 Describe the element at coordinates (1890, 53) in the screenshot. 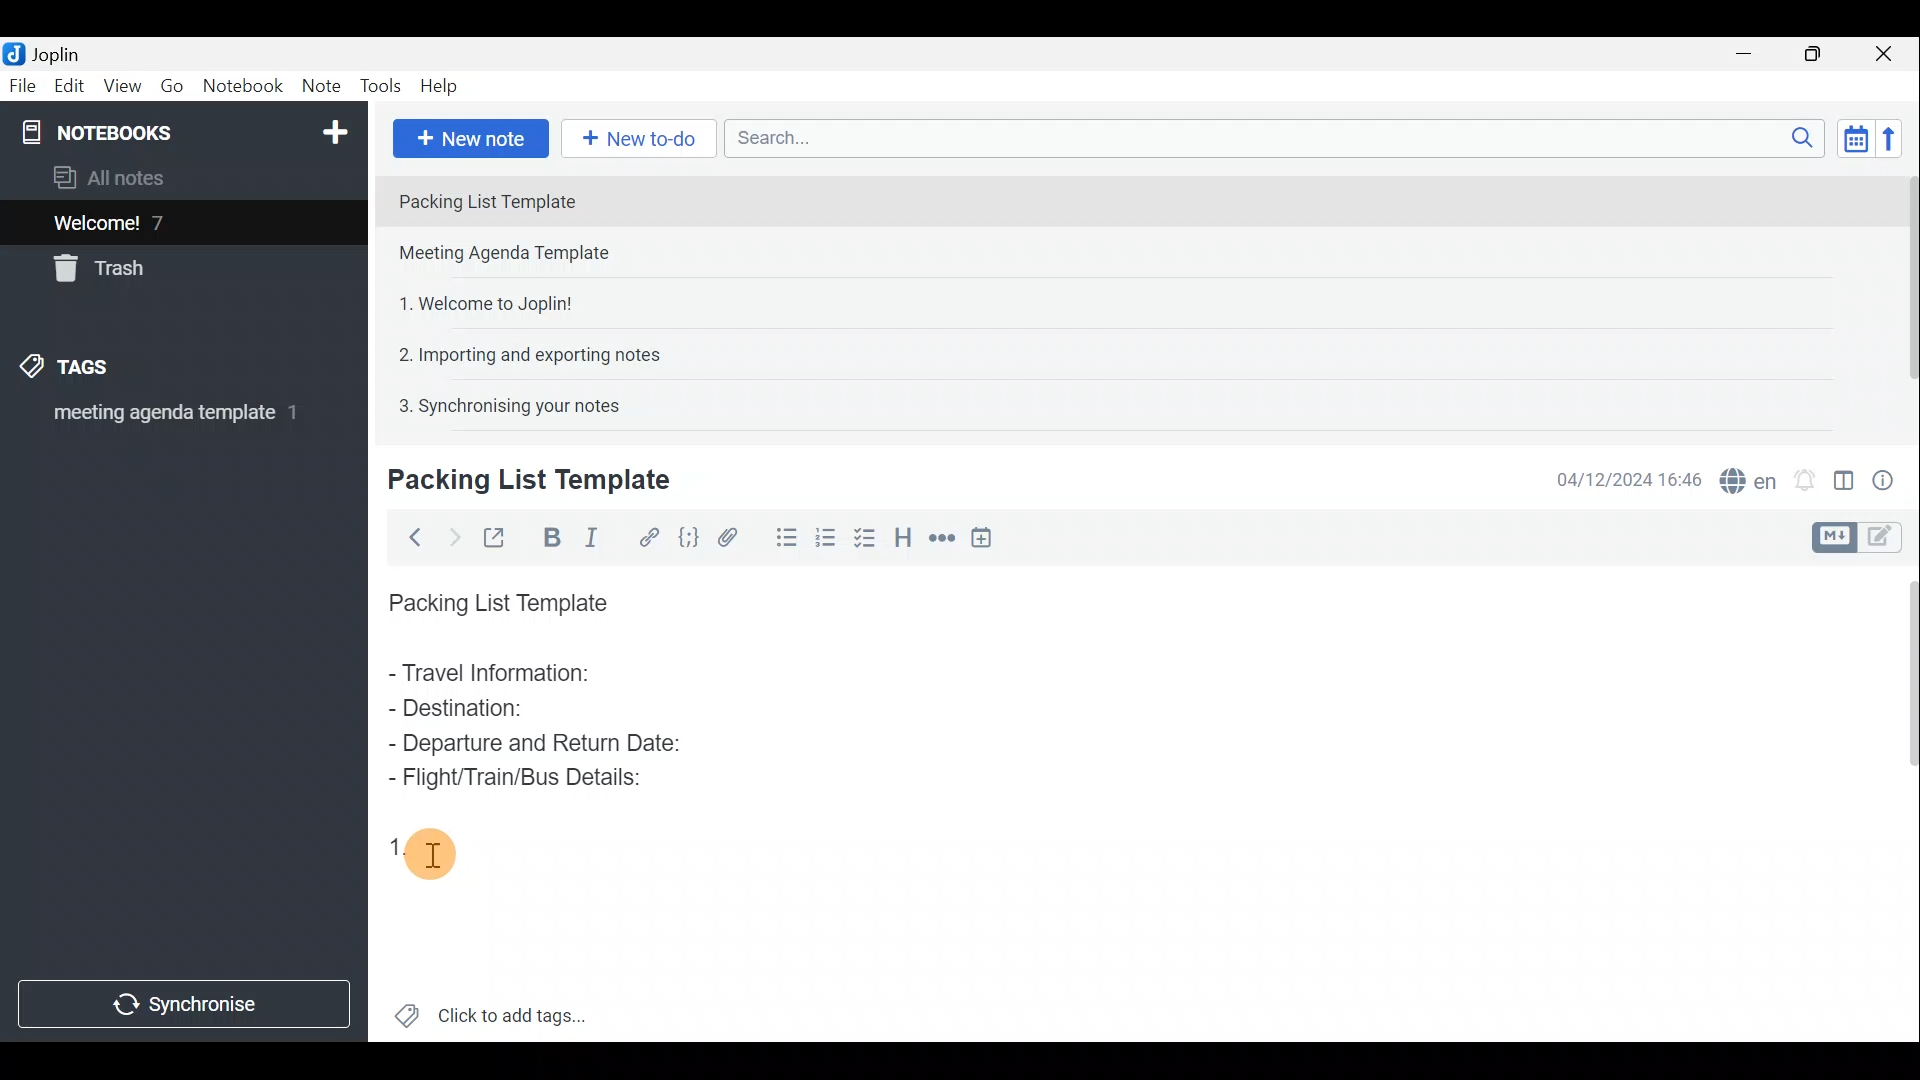

I see `Close` at that location.